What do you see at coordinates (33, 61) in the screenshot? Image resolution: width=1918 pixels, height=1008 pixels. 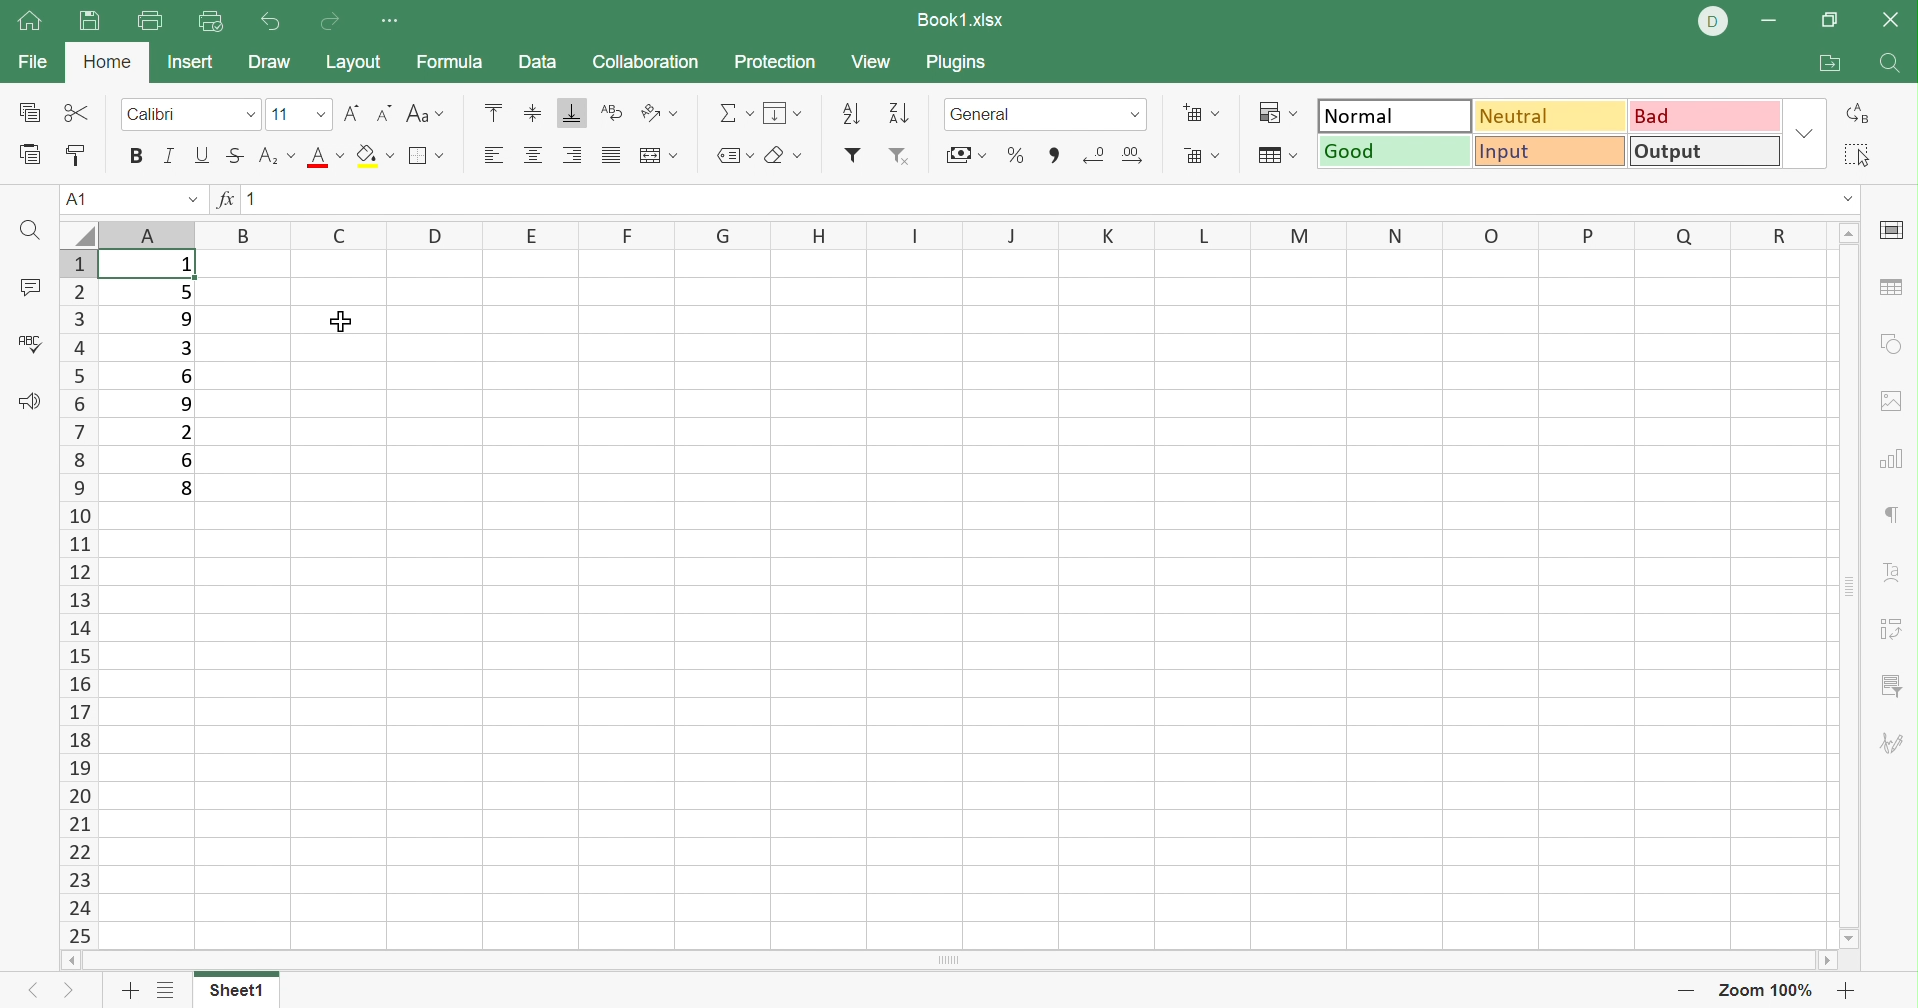 I see `File` at bounding box center [33, 61].